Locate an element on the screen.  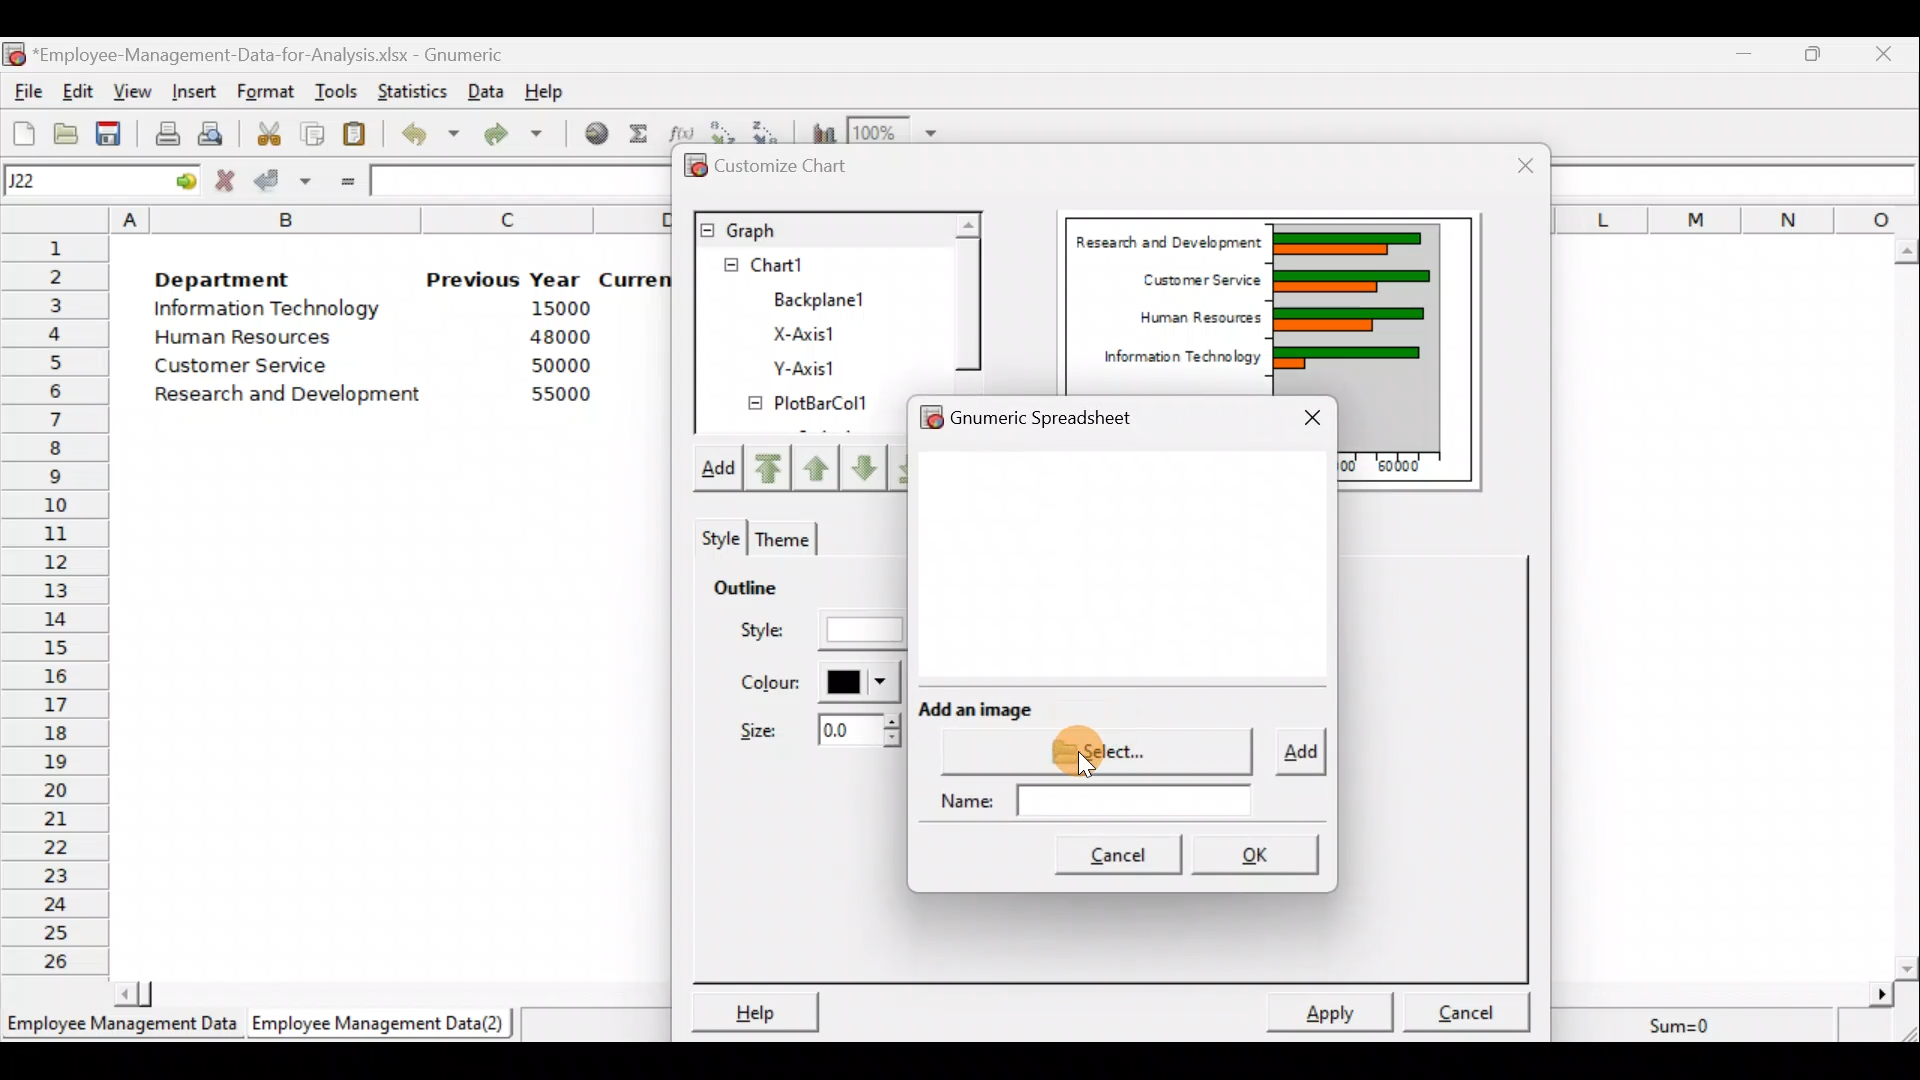
Graph is located at coordinates (821, 228).